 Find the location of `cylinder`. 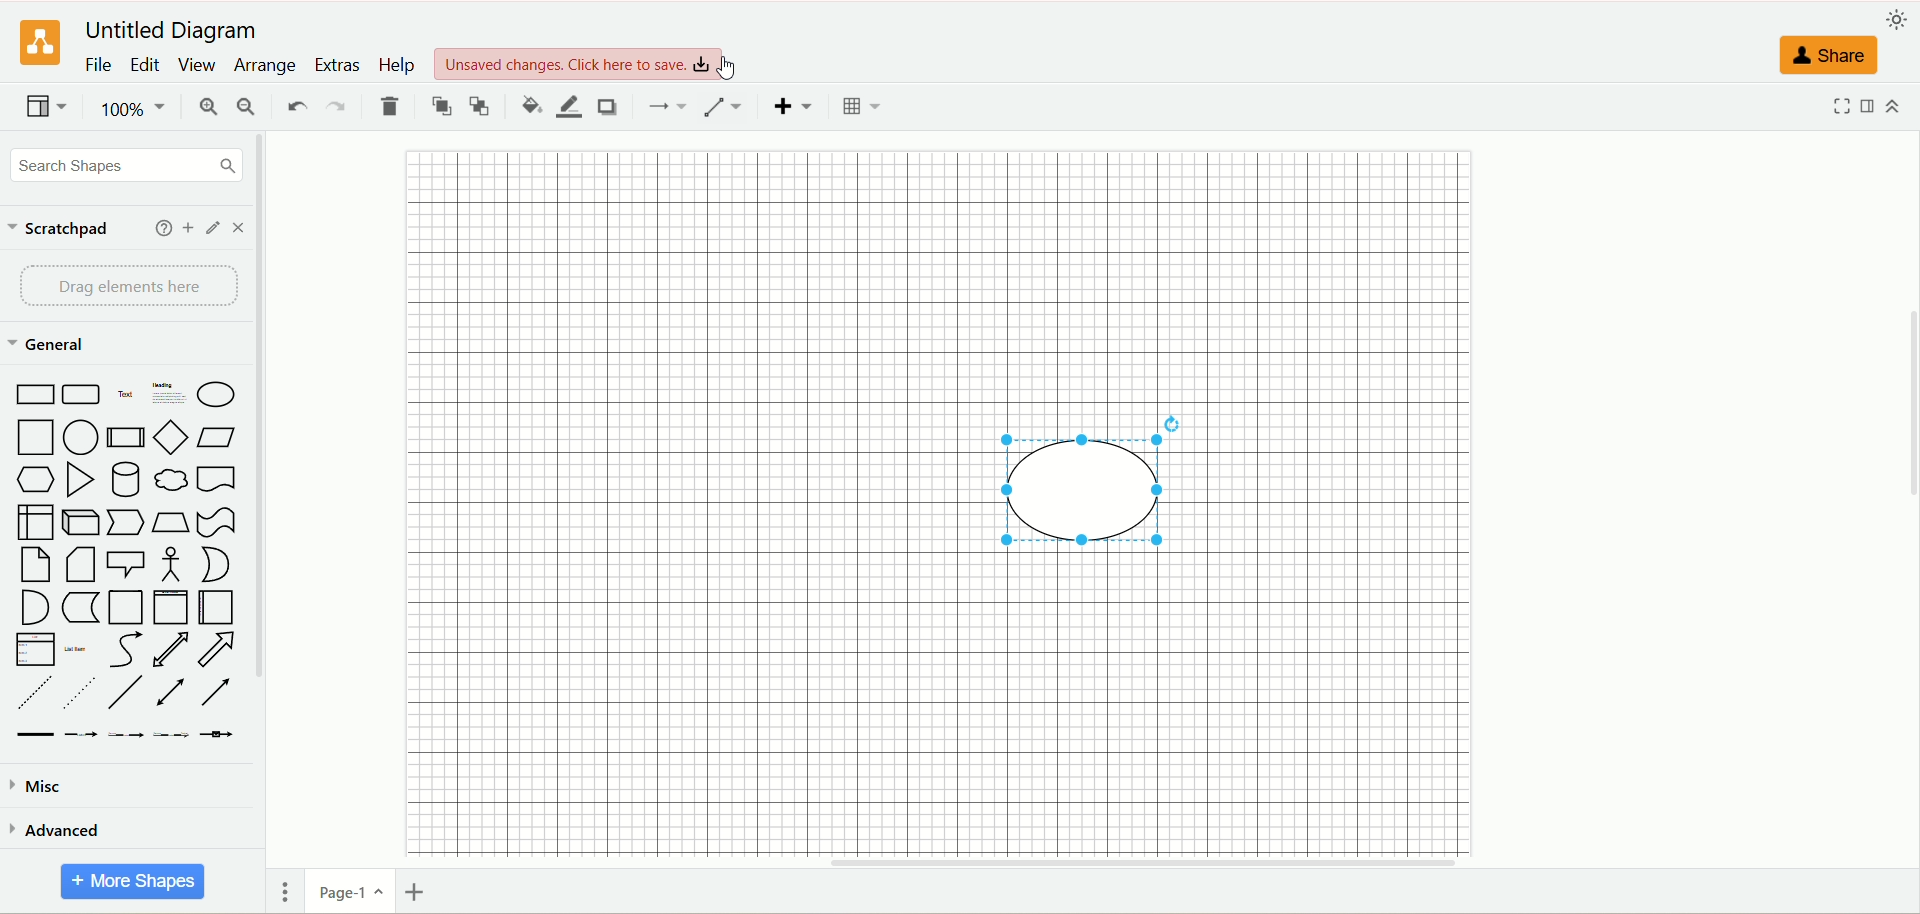

cylinder is located at coordinates (128, 480).